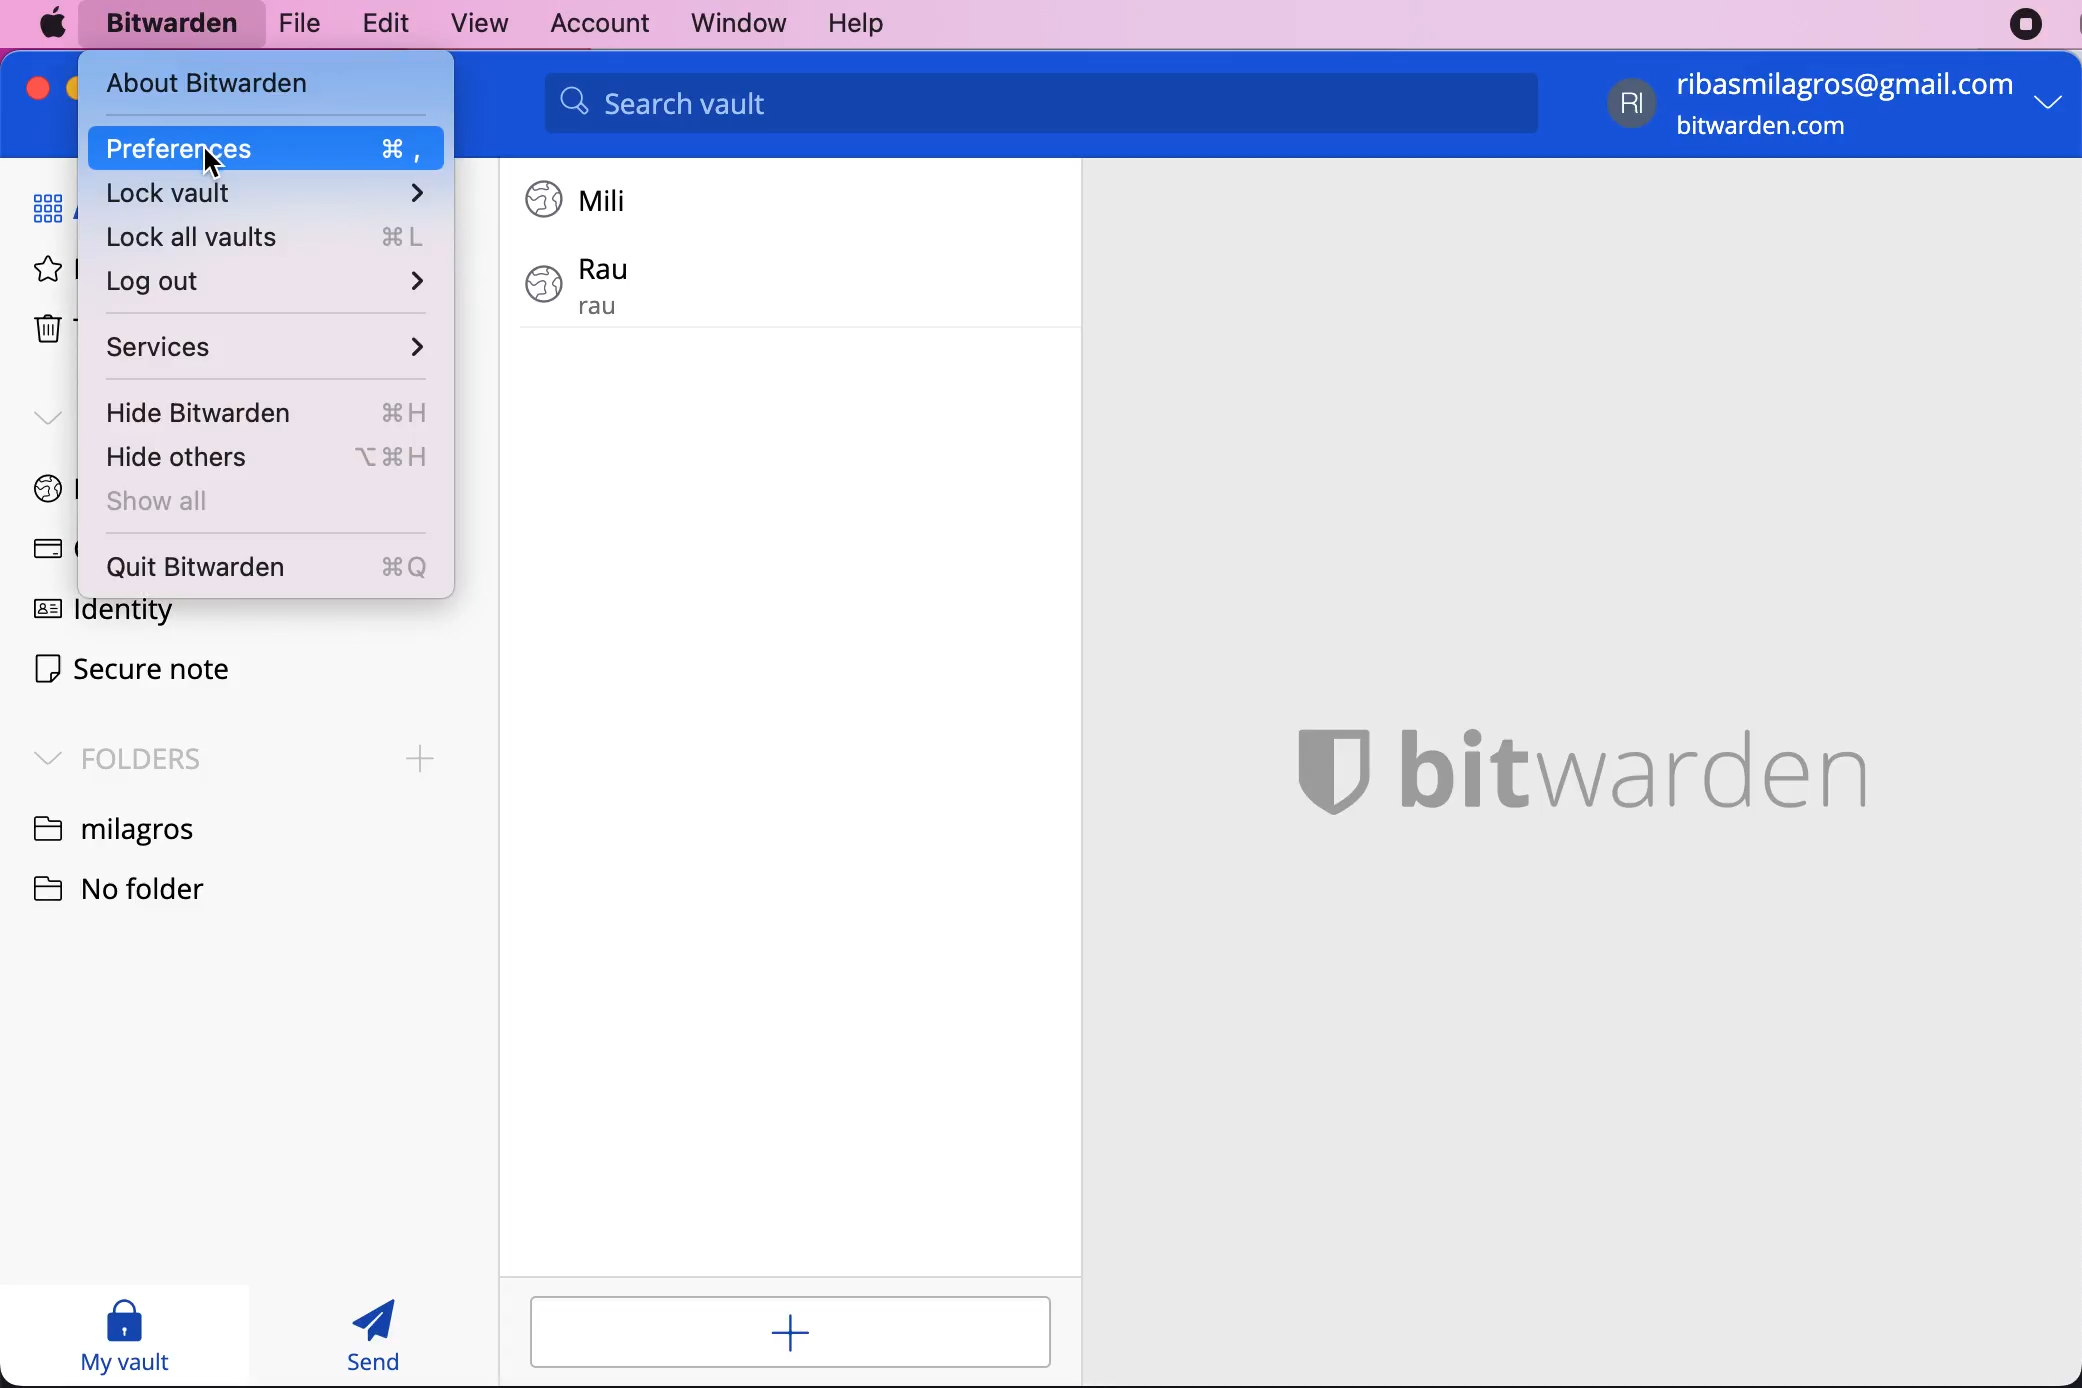  Describe the element at coordinates (592, 21) in the screenshot. I see `account` at that location.